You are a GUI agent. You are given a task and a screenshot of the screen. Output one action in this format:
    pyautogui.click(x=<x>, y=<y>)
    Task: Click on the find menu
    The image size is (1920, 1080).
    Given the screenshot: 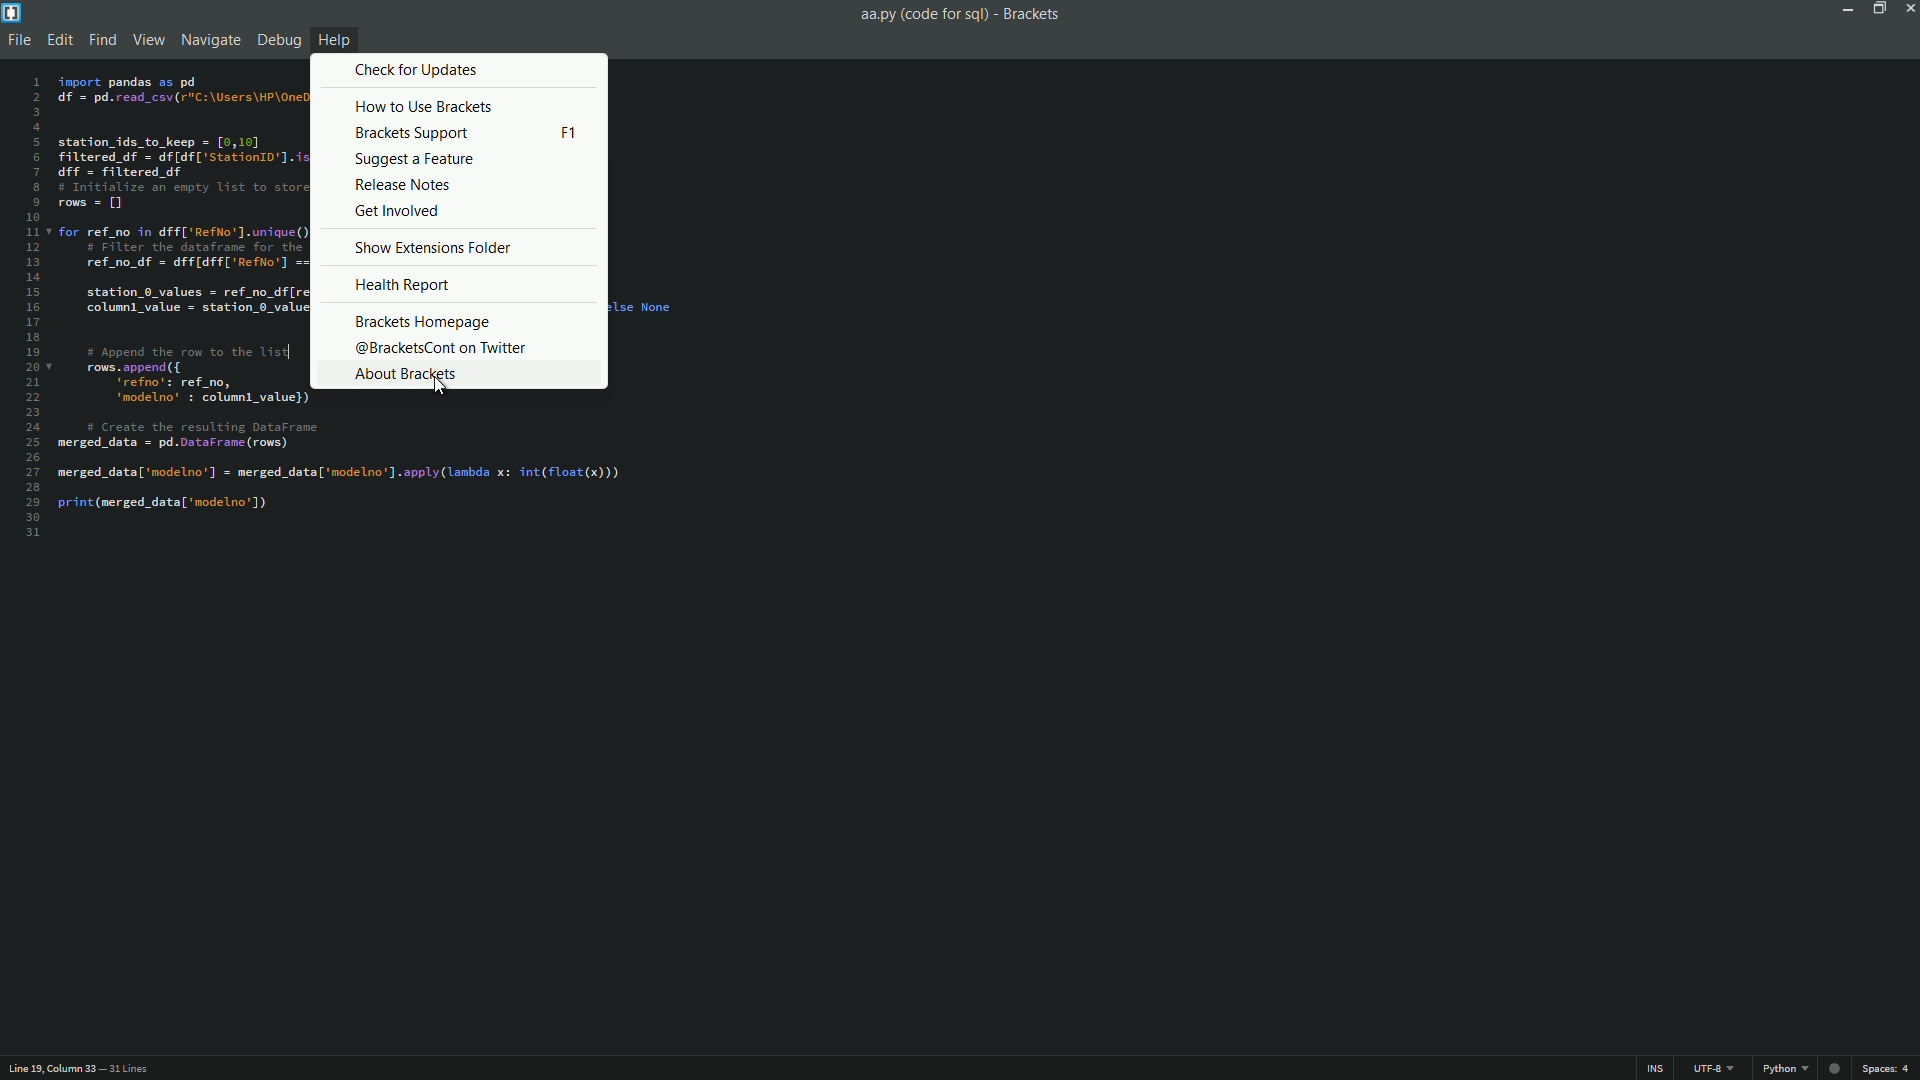 What is the action you would take?
    pyautogui.click(x=104, y=39)
    